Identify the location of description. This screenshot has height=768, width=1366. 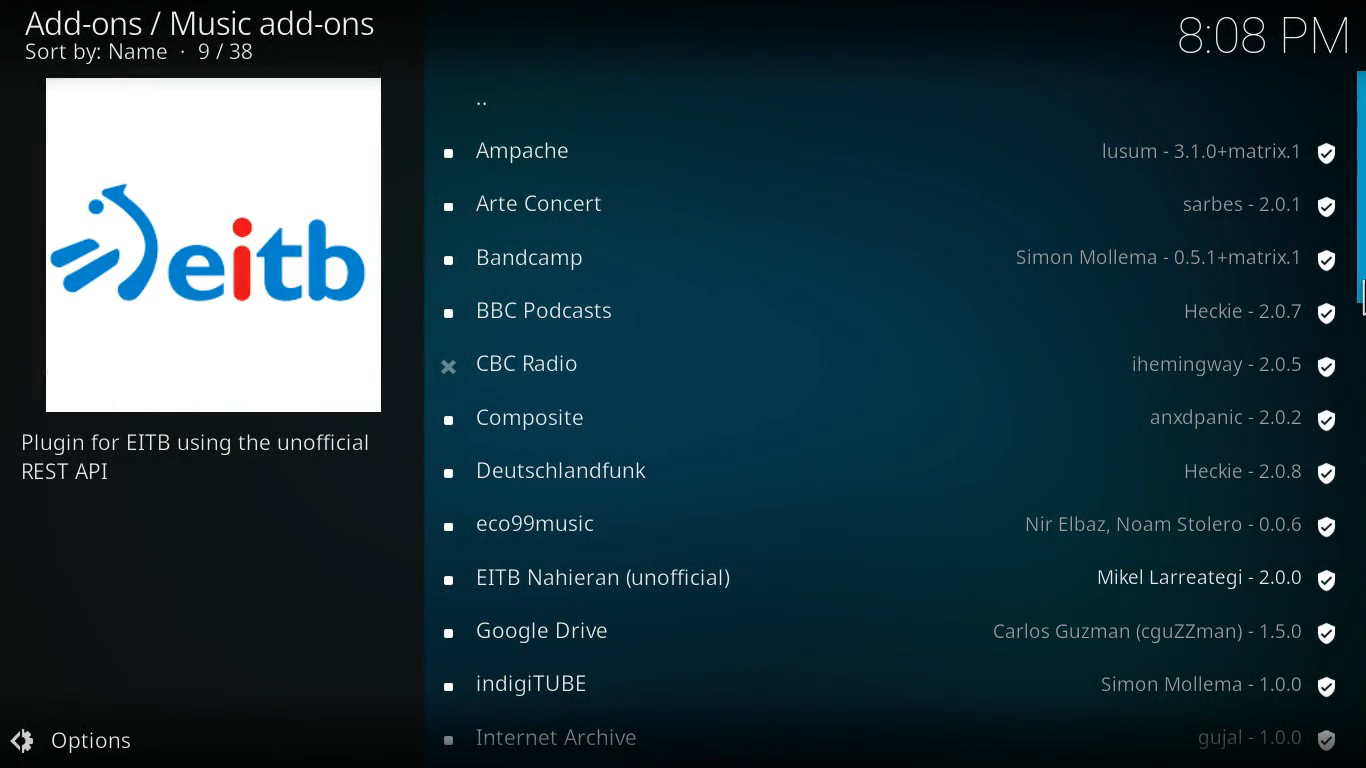
(208, 460).